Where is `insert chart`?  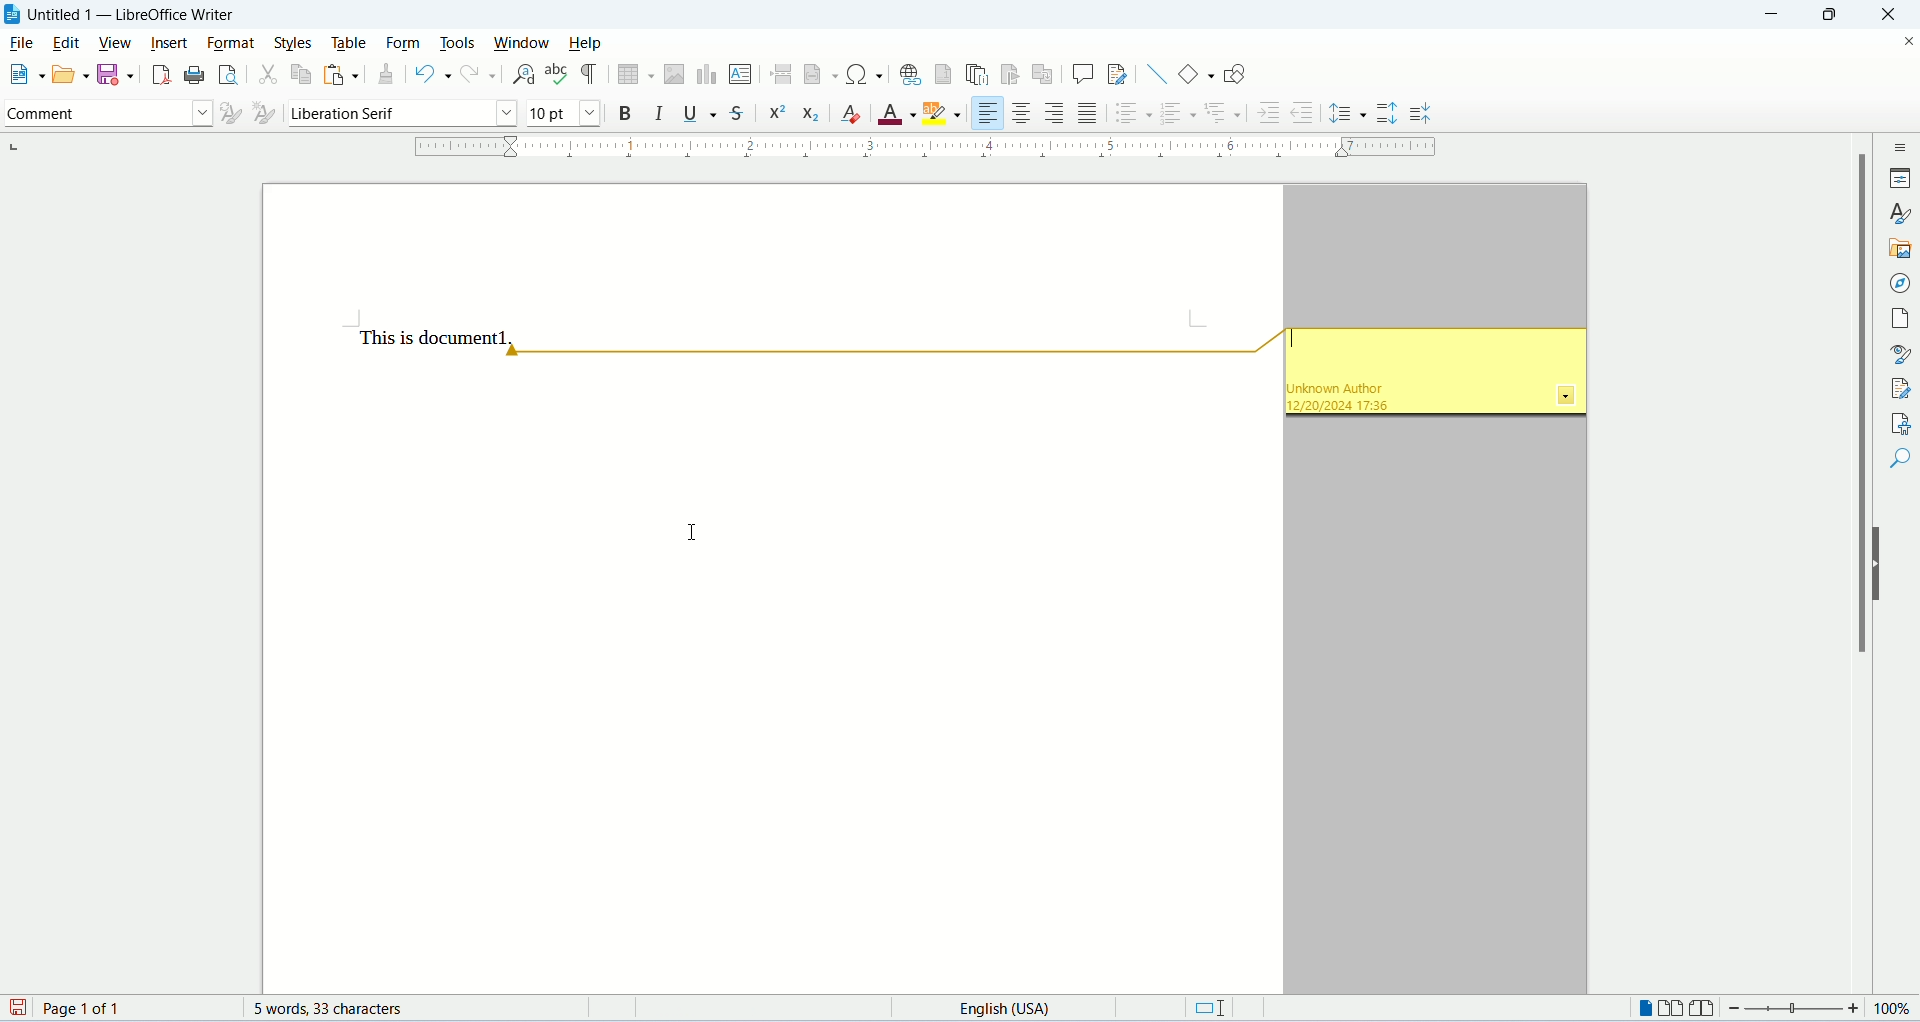 insert chart is located at coordinates (706, 74).